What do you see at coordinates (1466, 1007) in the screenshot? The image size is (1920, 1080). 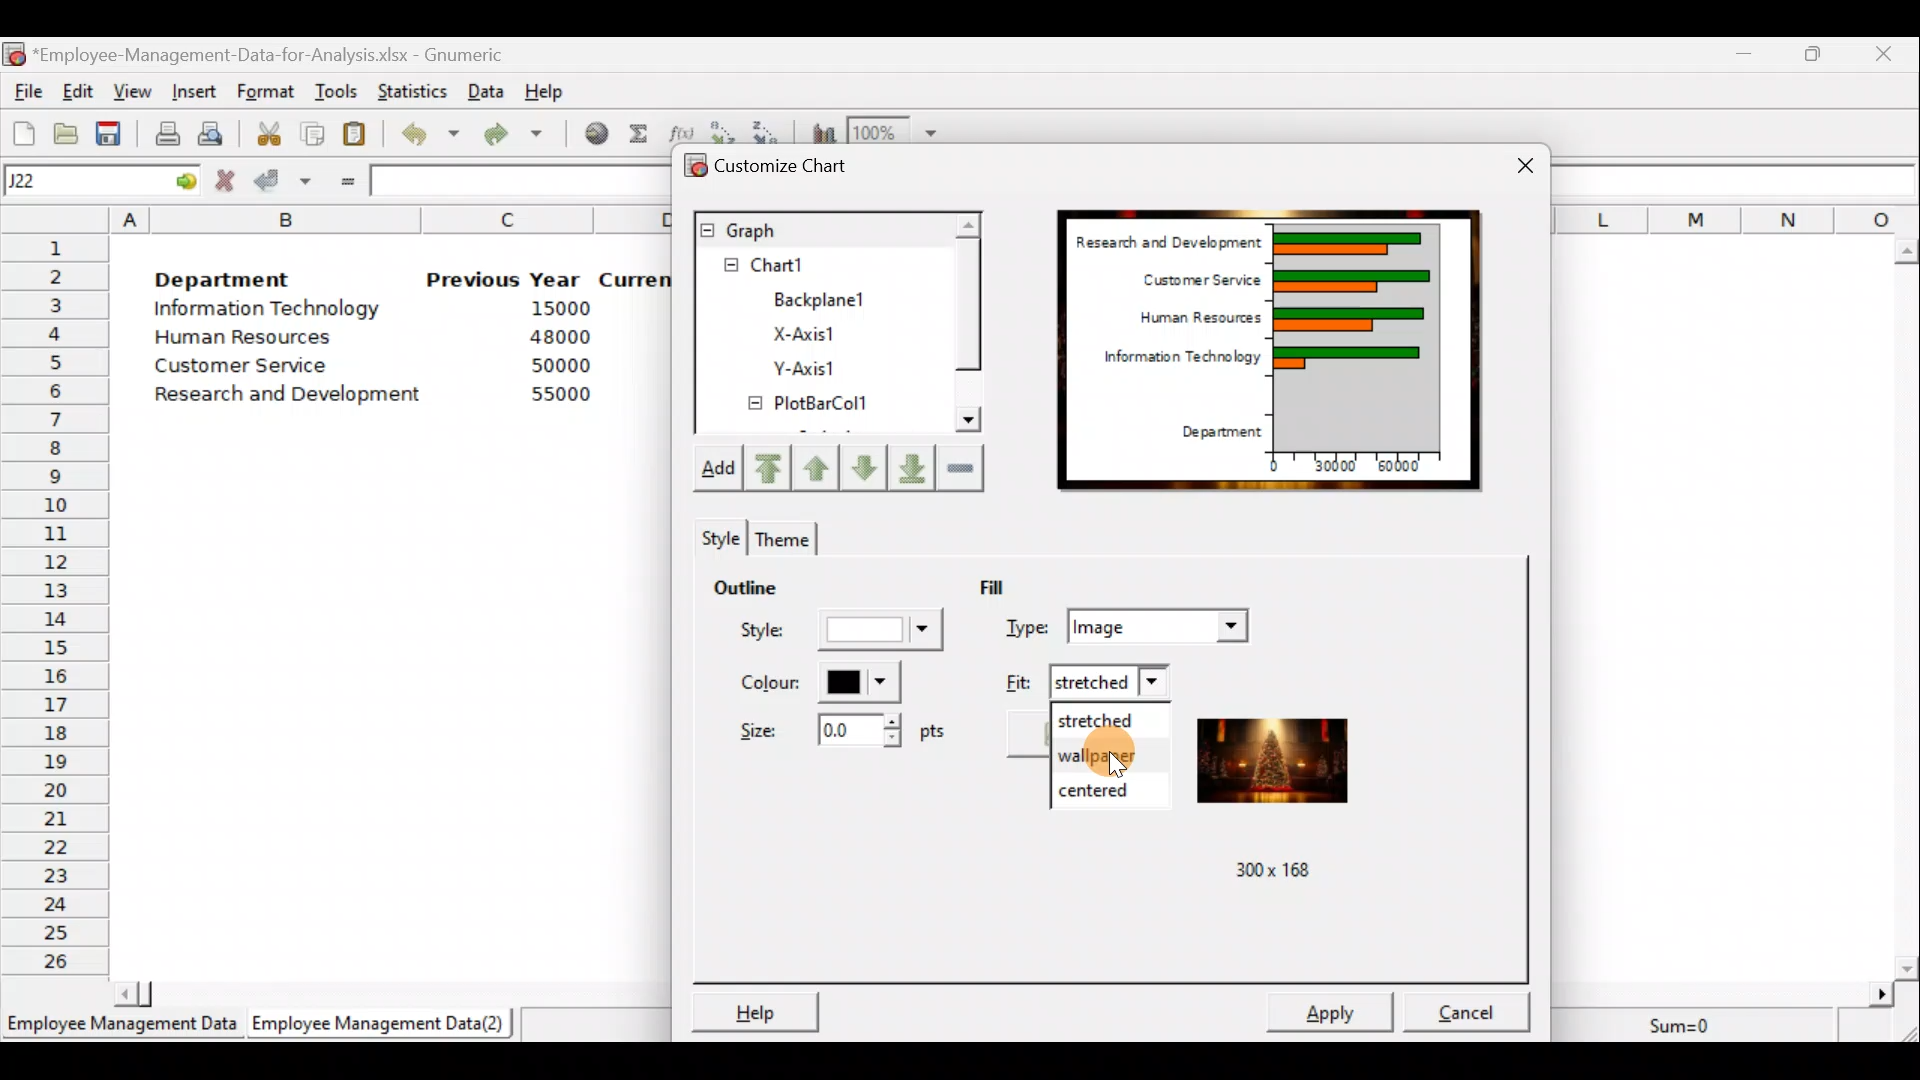 I see `Cancel` at bounding box center [1466, 1007].